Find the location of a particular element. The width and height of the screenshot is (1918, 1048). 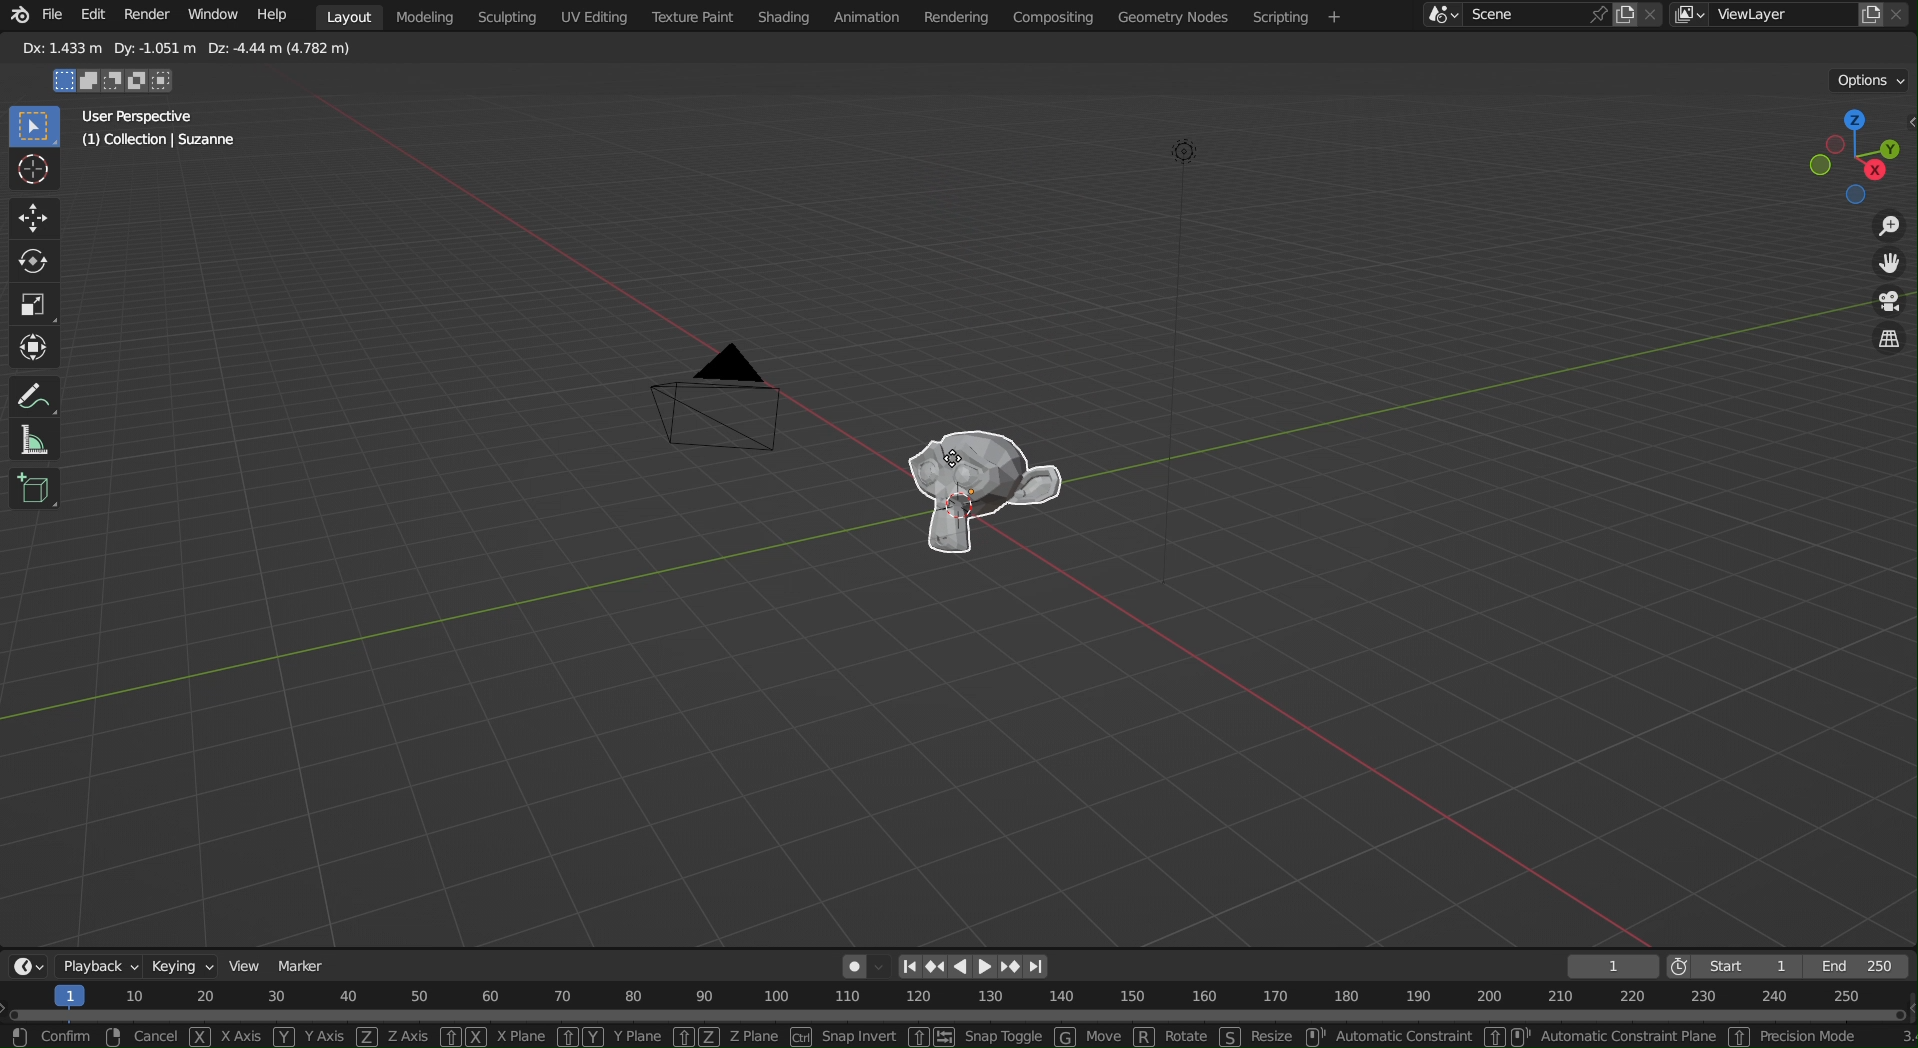

S is located at coordinates (1229, 1036).